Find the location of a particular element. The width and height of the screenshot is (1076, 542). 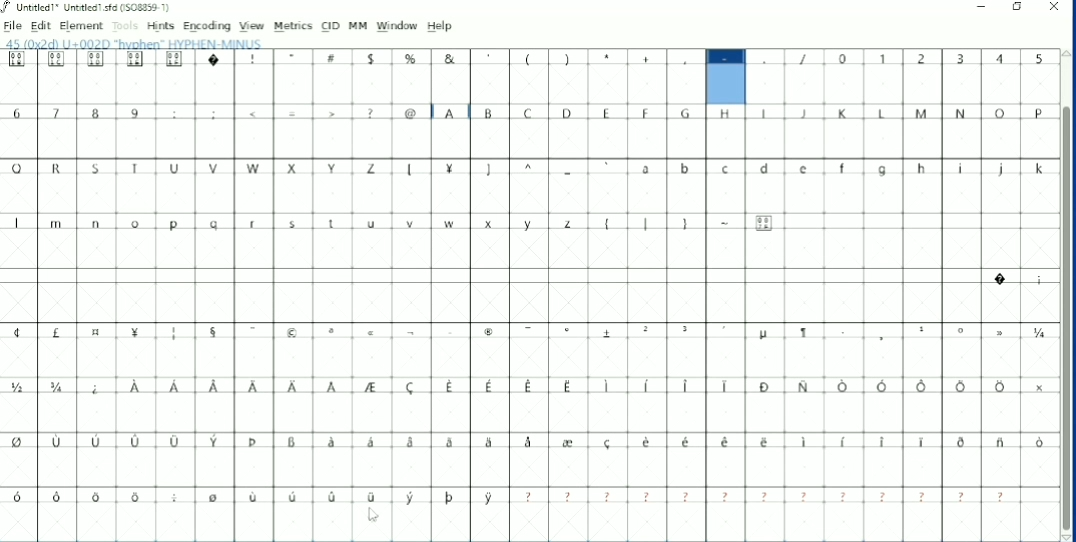

Letter info is located at coordinates (141, 43).